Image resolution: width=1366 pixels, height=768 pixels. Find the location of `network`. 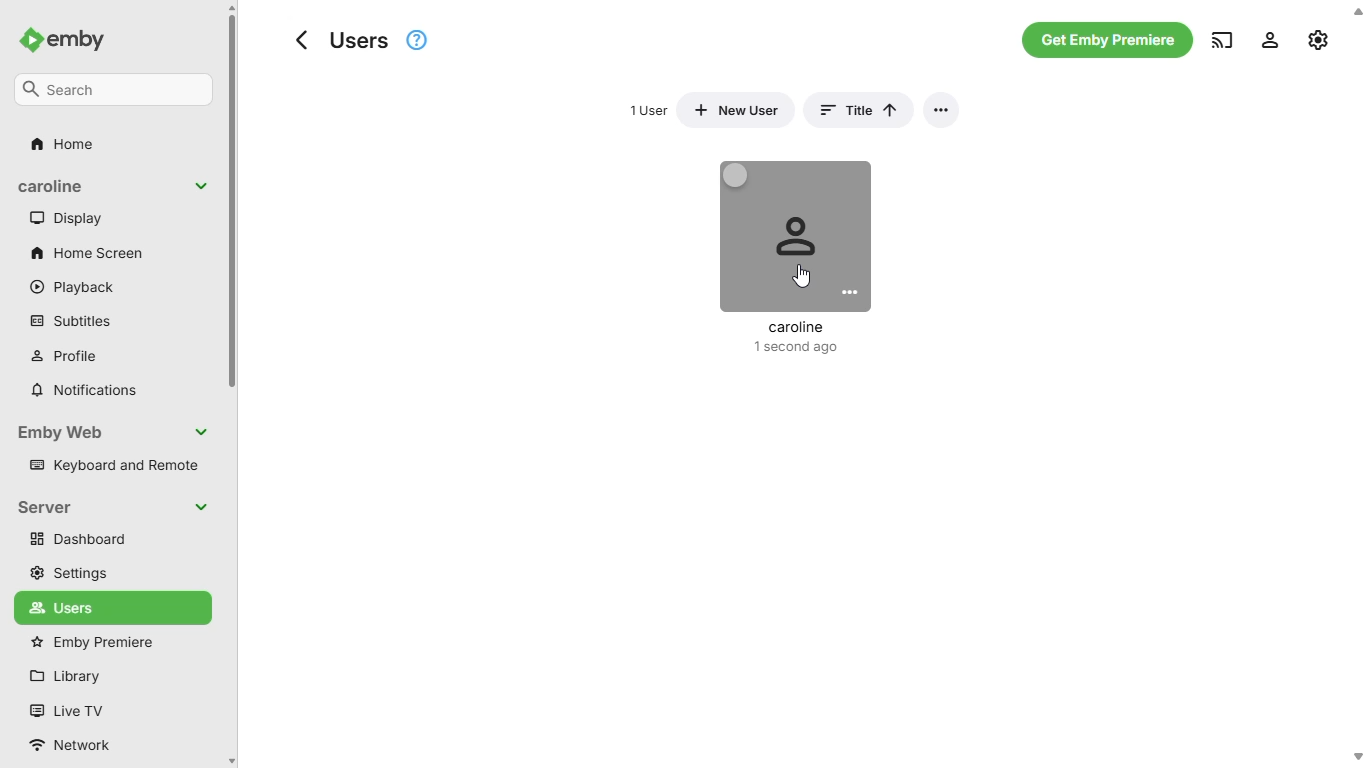

network is located at coordinates (71, 745).